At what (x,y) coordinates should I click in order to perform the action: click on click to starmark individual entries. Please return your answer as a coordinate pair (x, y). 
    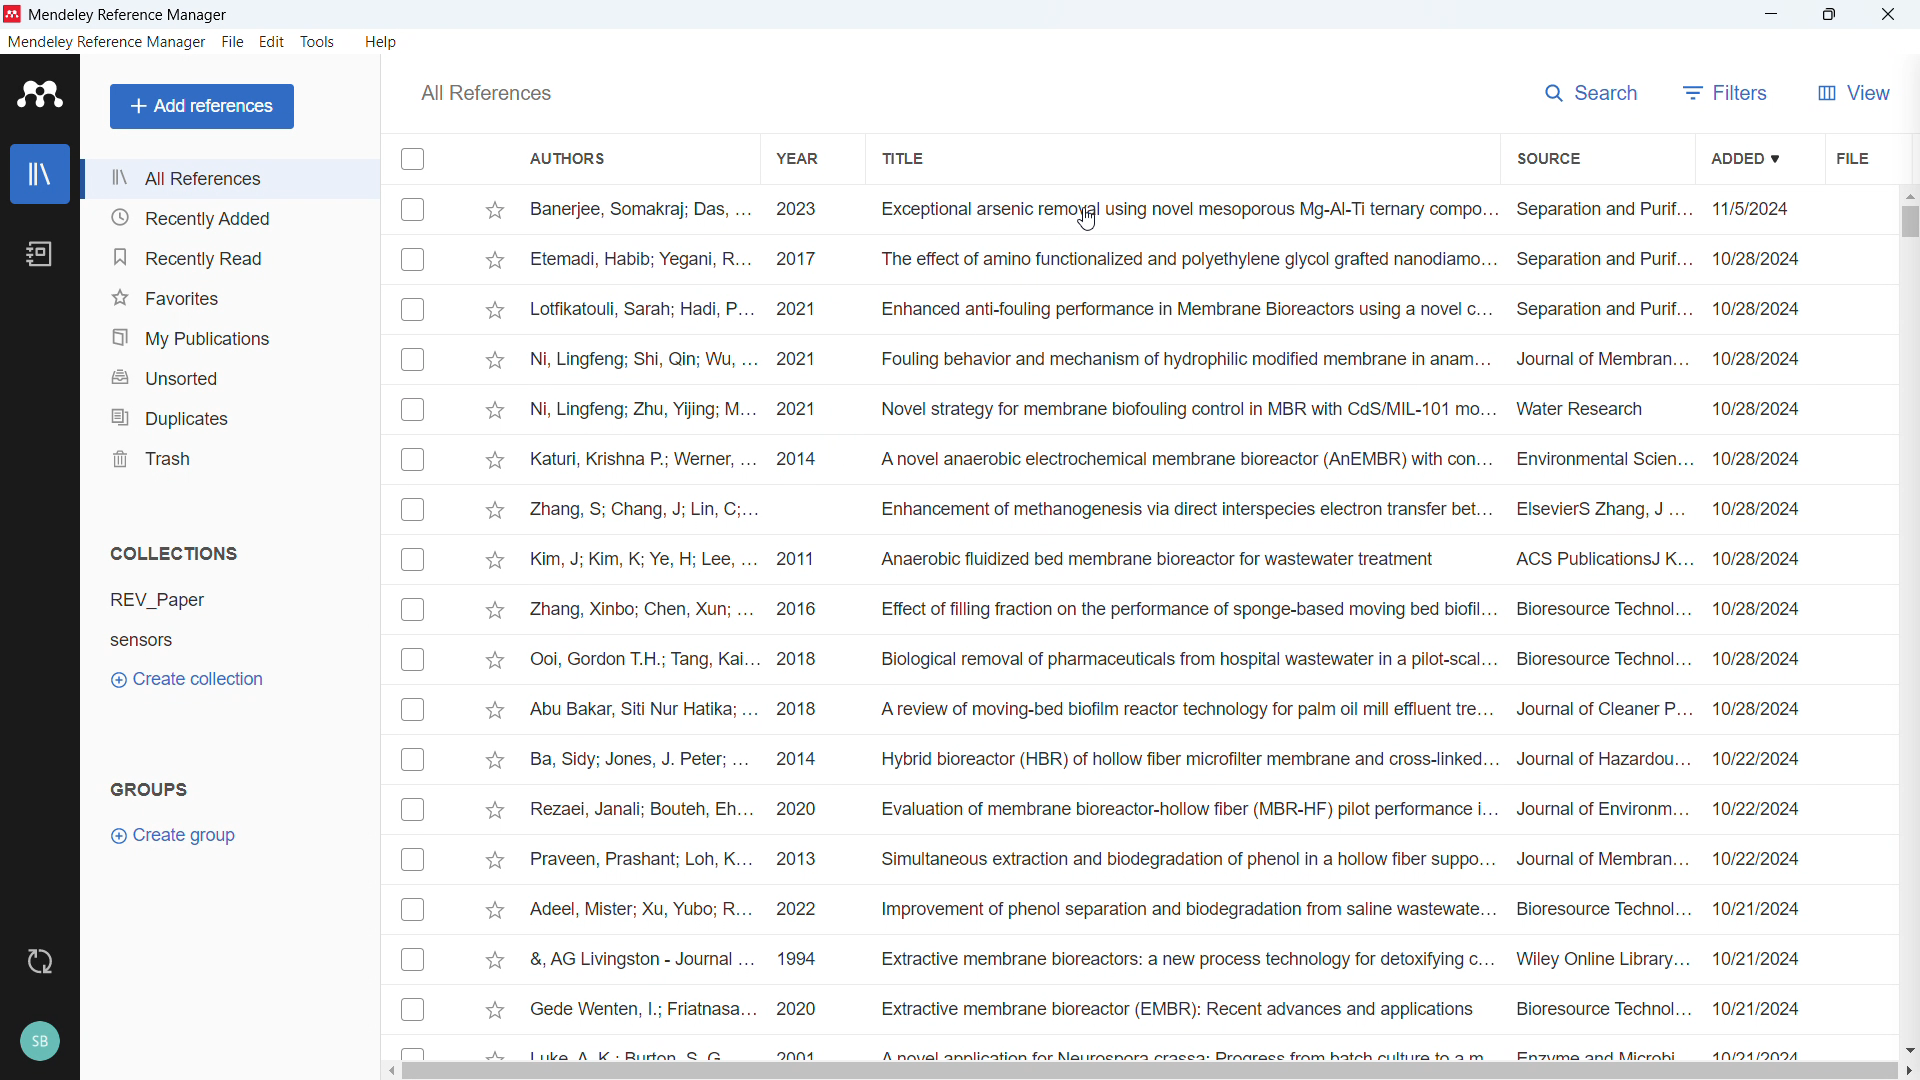
    Looking at the image, I should click on (493, 1014).